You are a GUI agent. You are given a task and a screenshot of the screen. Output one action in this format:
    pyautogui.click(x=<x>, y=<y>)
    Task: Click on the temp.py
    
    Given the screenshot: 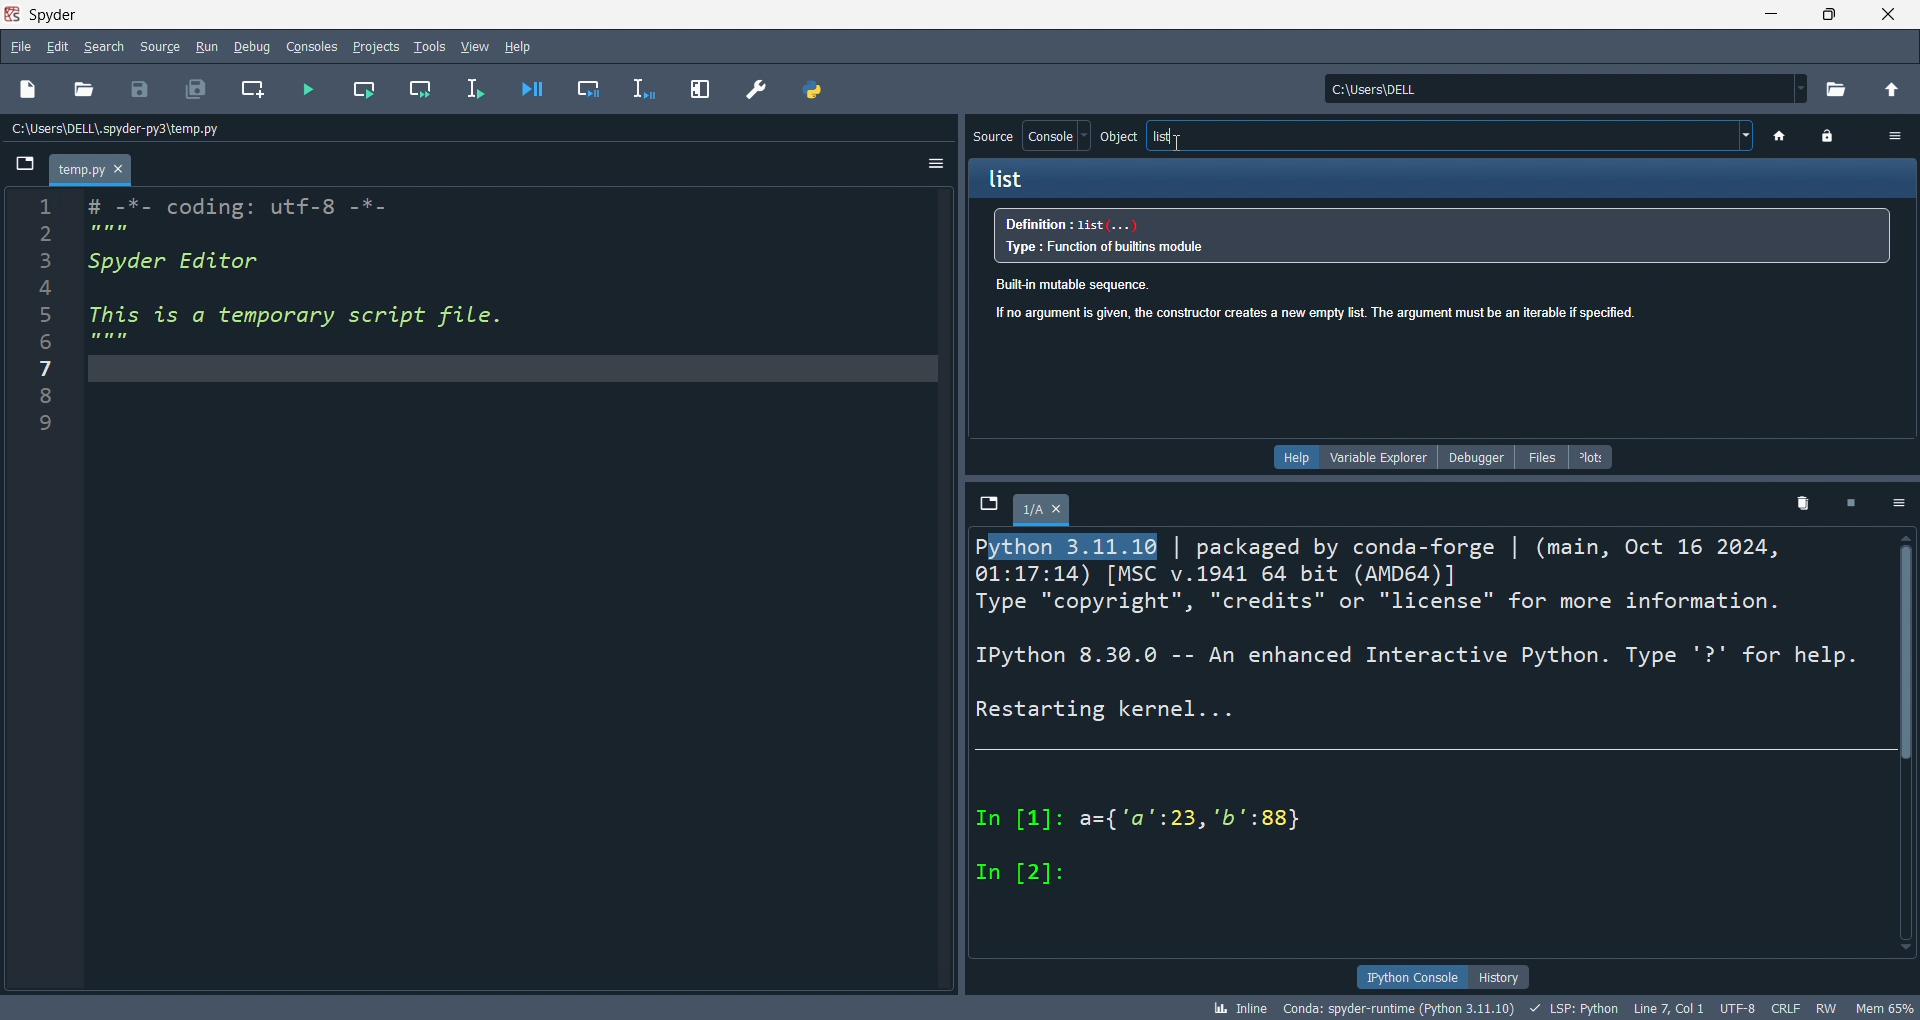 What is the action you would take?
    pyautogui.click(x=90, y=165)
    